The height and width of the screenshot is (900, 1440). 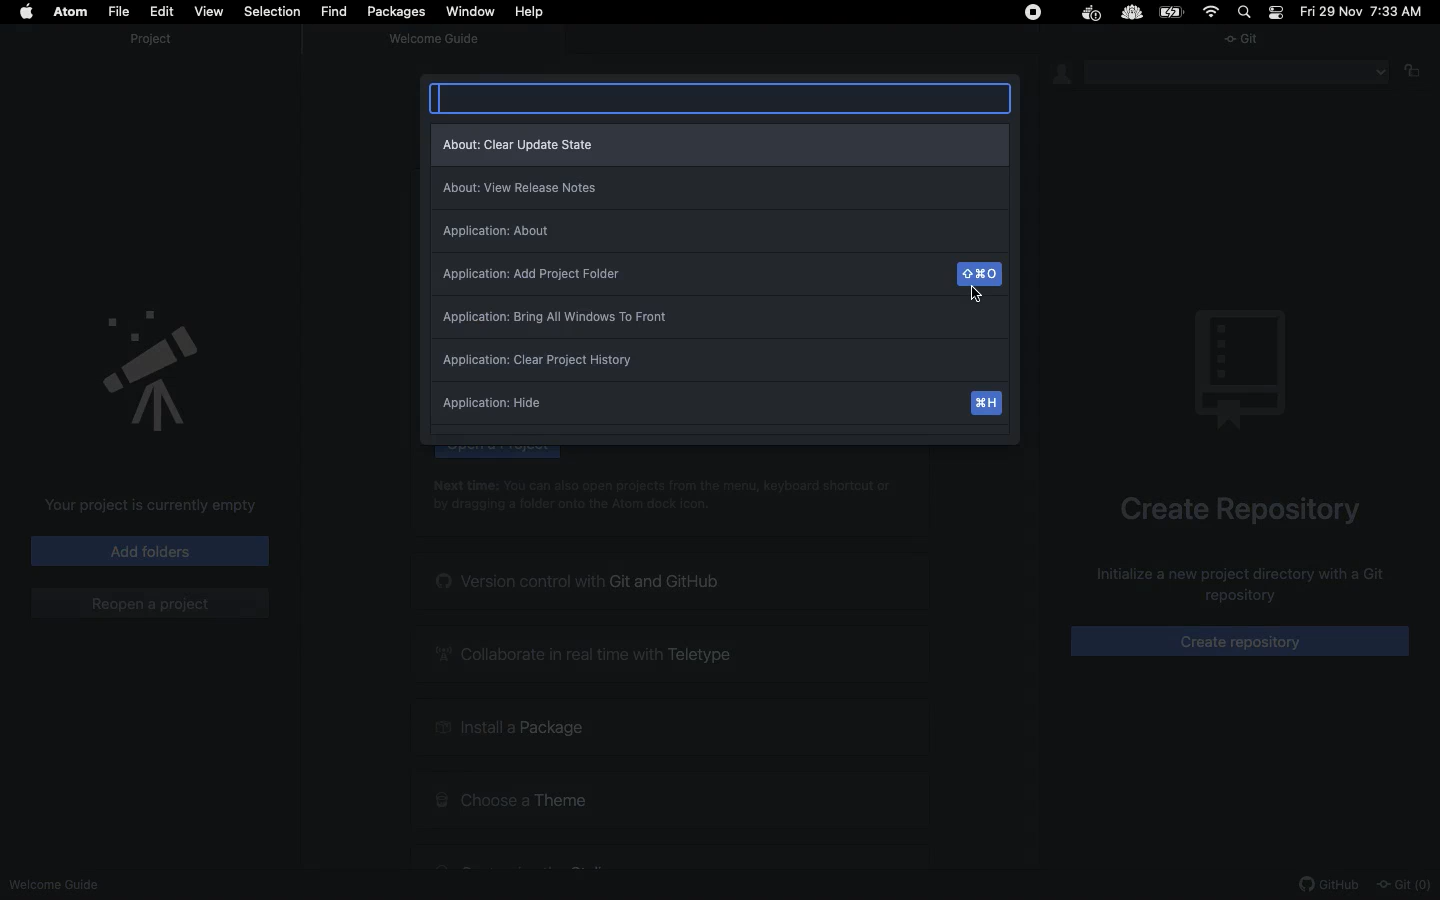 I want to click on Internet, so click(x=1215, y=12).